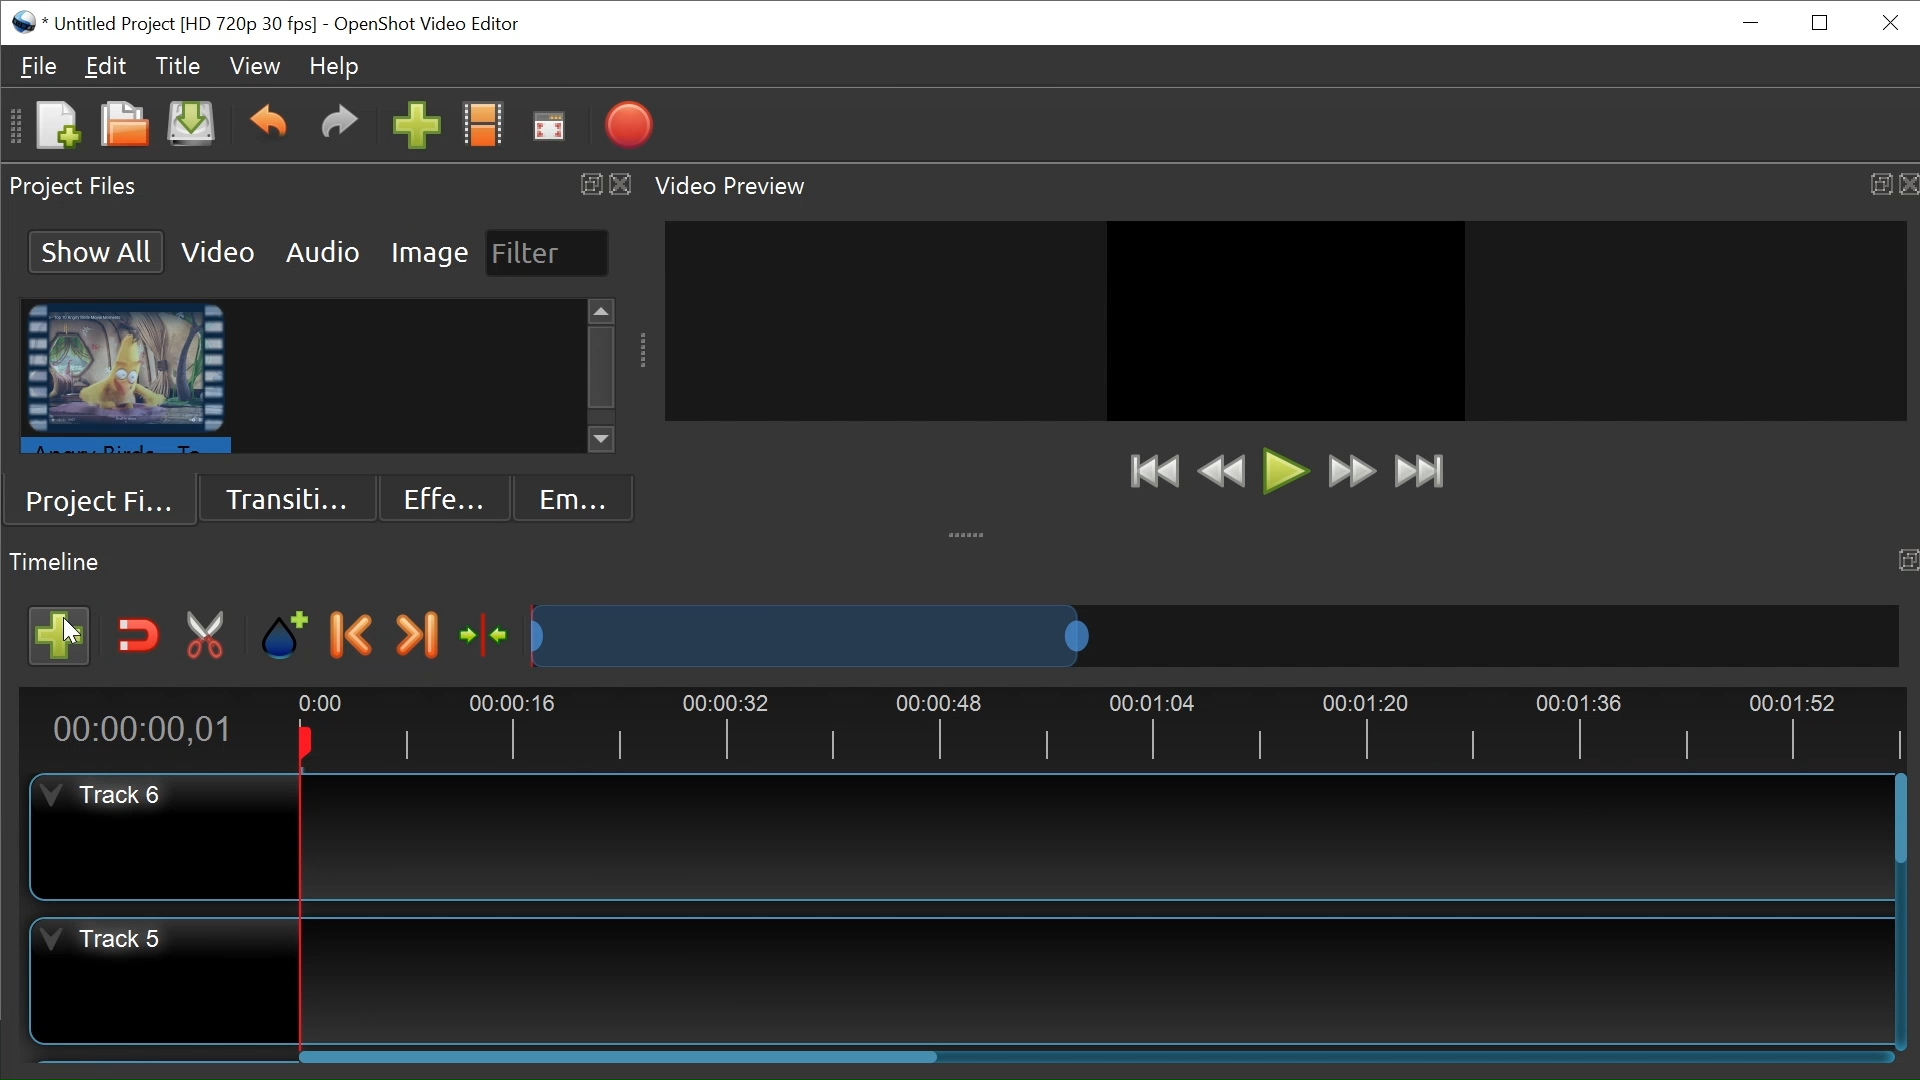 This screenshot has width=1920, height=1080. What do you see at coordinates (1220, 472) in the screenshot?
I see `Rewind` at bounding box center [1220, 472].